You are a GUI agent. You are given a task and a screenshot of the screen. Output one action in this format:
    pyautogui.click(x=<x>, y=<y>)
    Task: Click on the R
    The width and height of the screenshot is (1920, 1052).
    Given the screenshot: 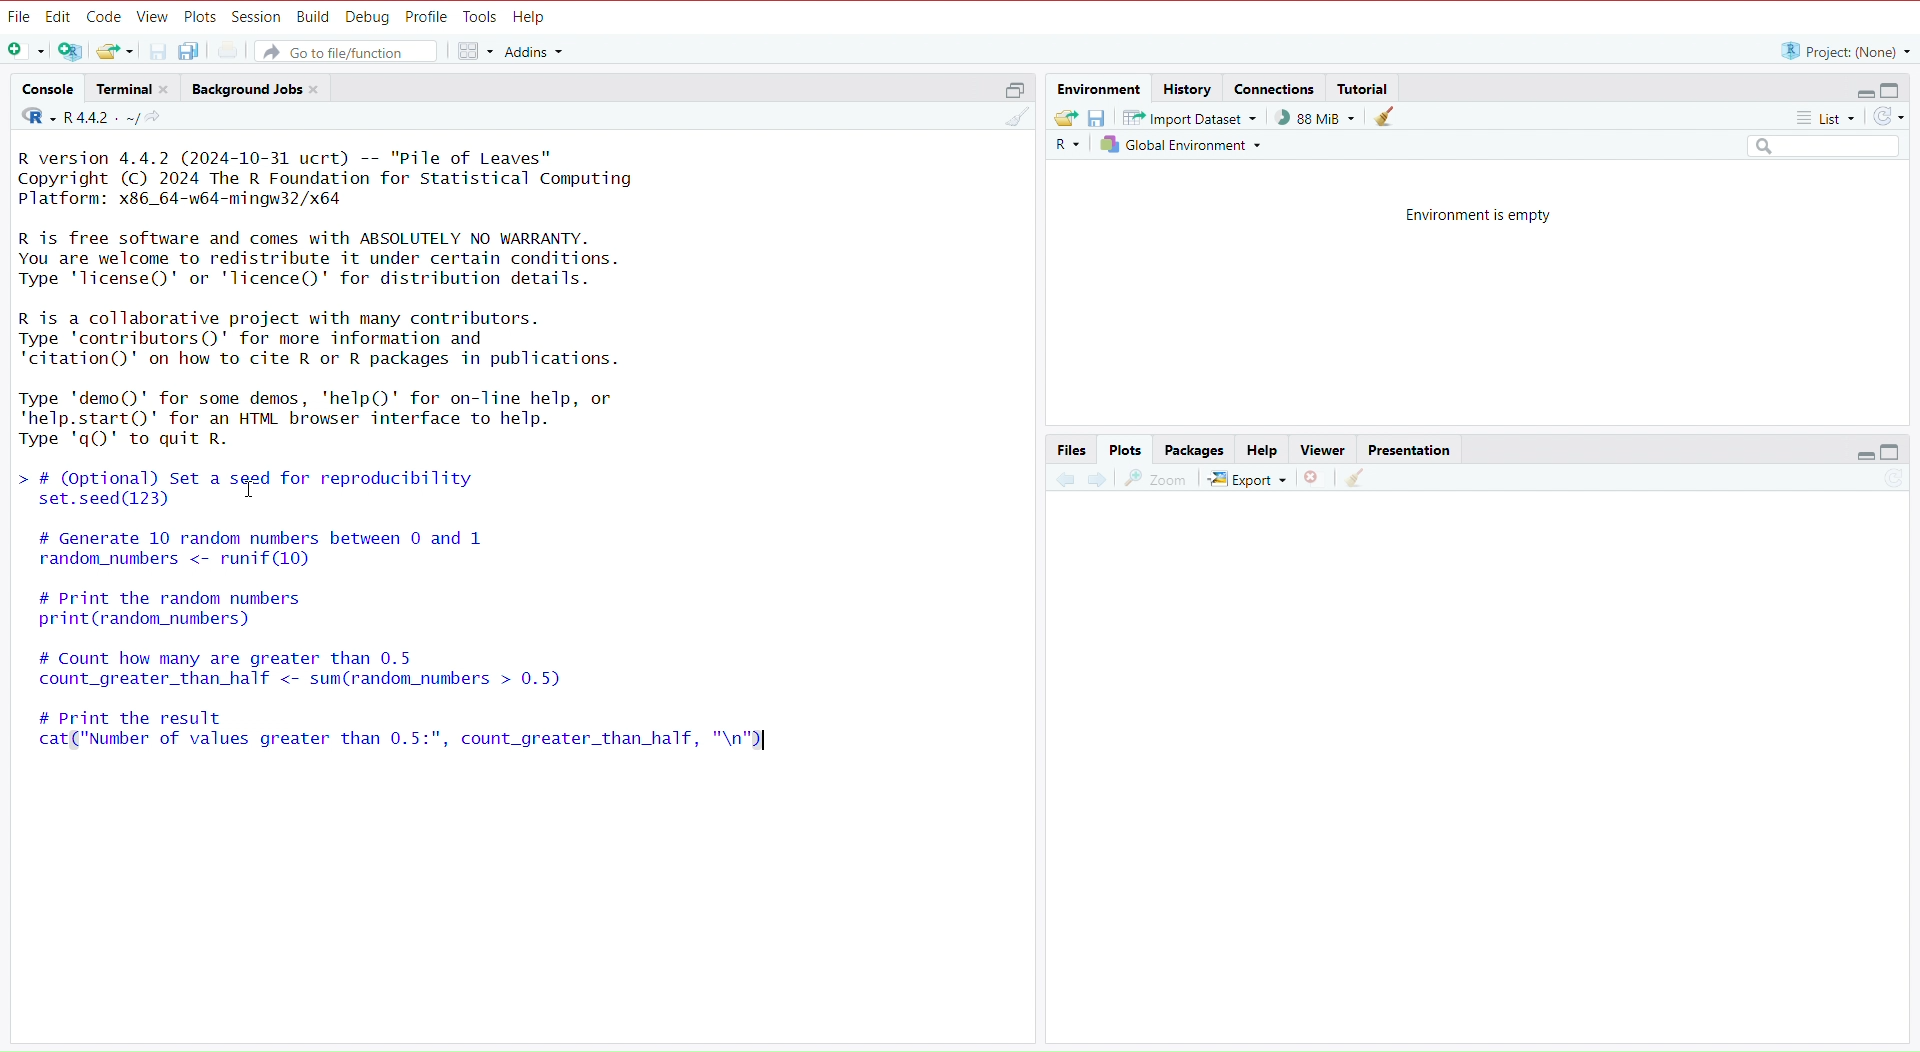 What is the action you would take?
    pyautogui.click(x=1065, y=144)
    